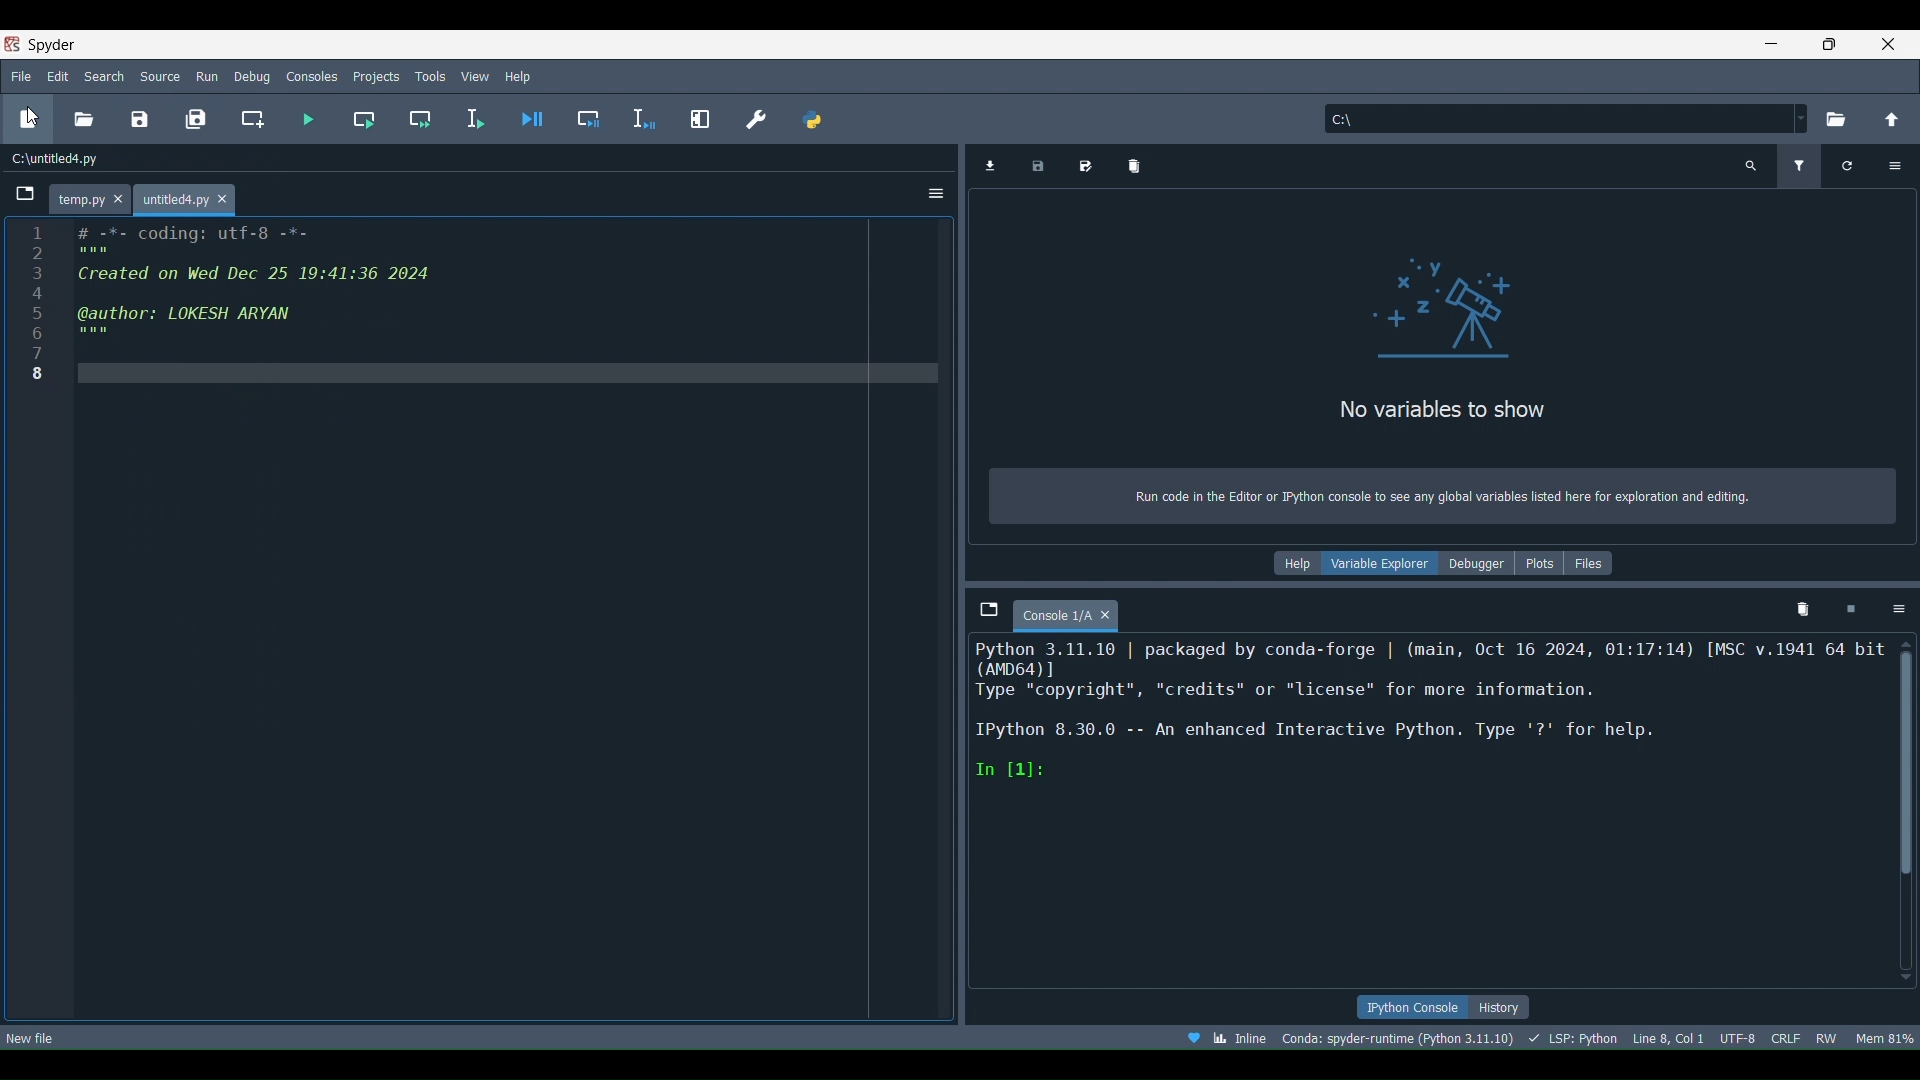 Image resolution: width=1920 pixels, height=1080 pixels. I want to click on New file (Ctrl + N), so click(28, 120).